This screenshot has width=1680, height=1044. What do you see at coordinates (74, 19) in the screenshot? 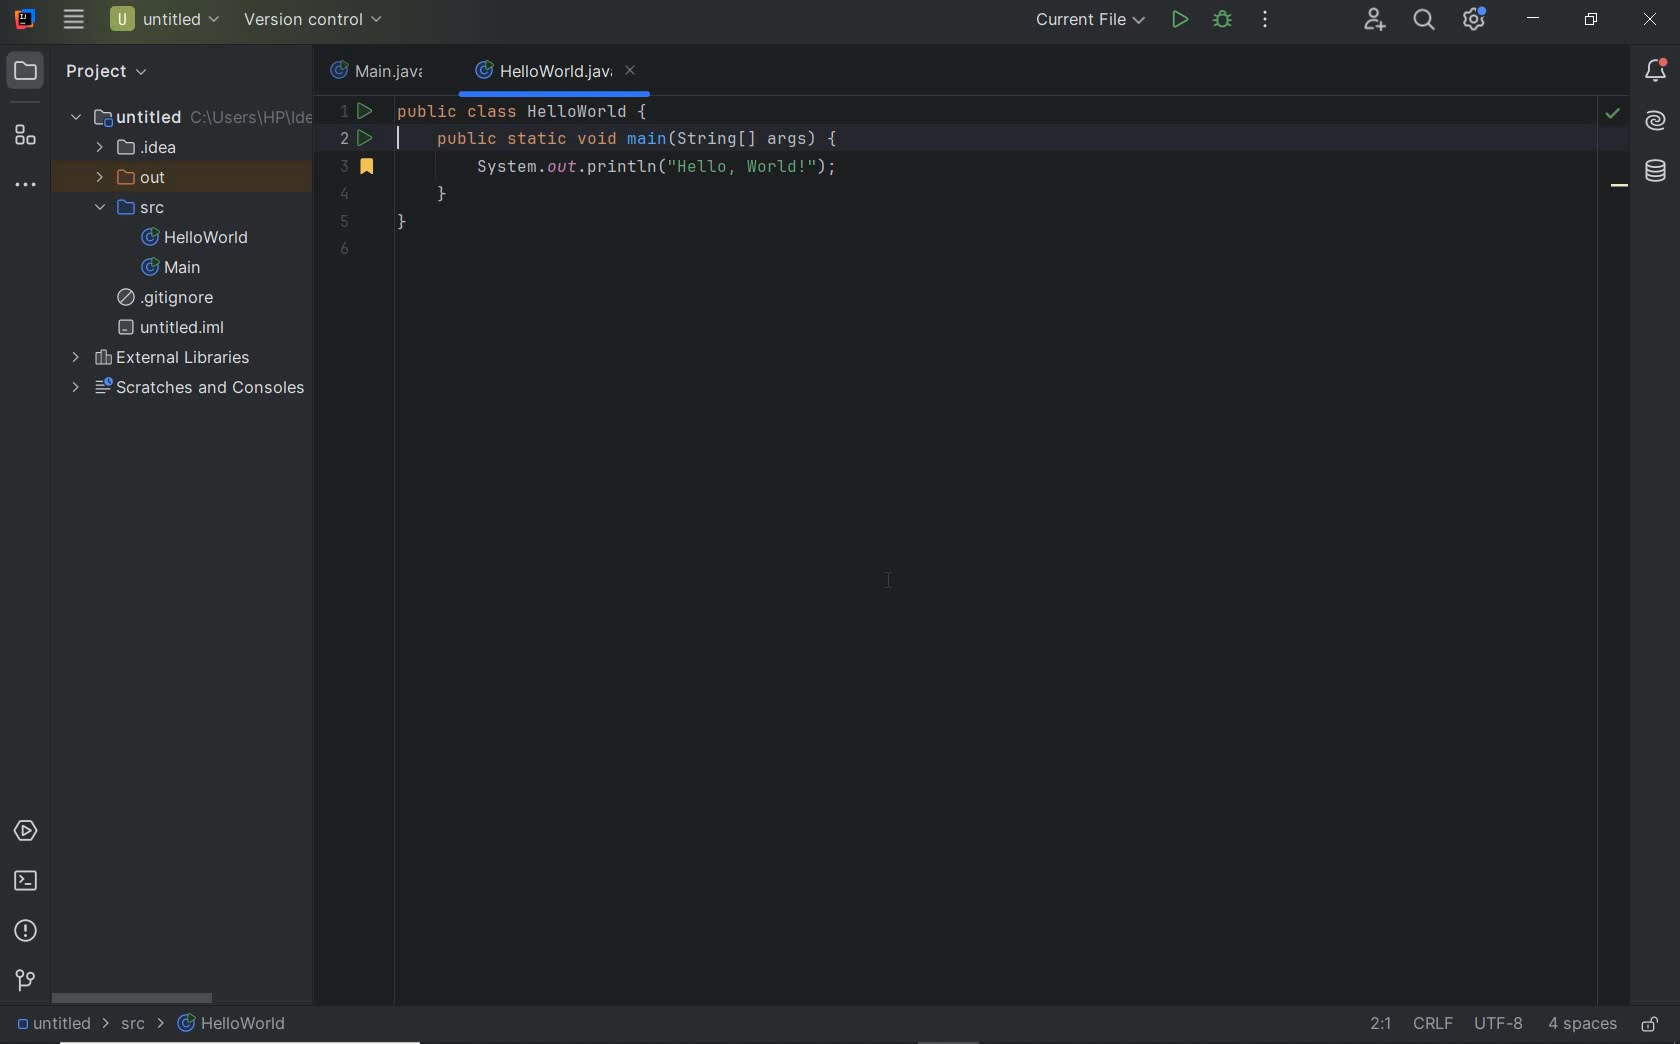
I see `main menu` at bounding box center [74, 19].